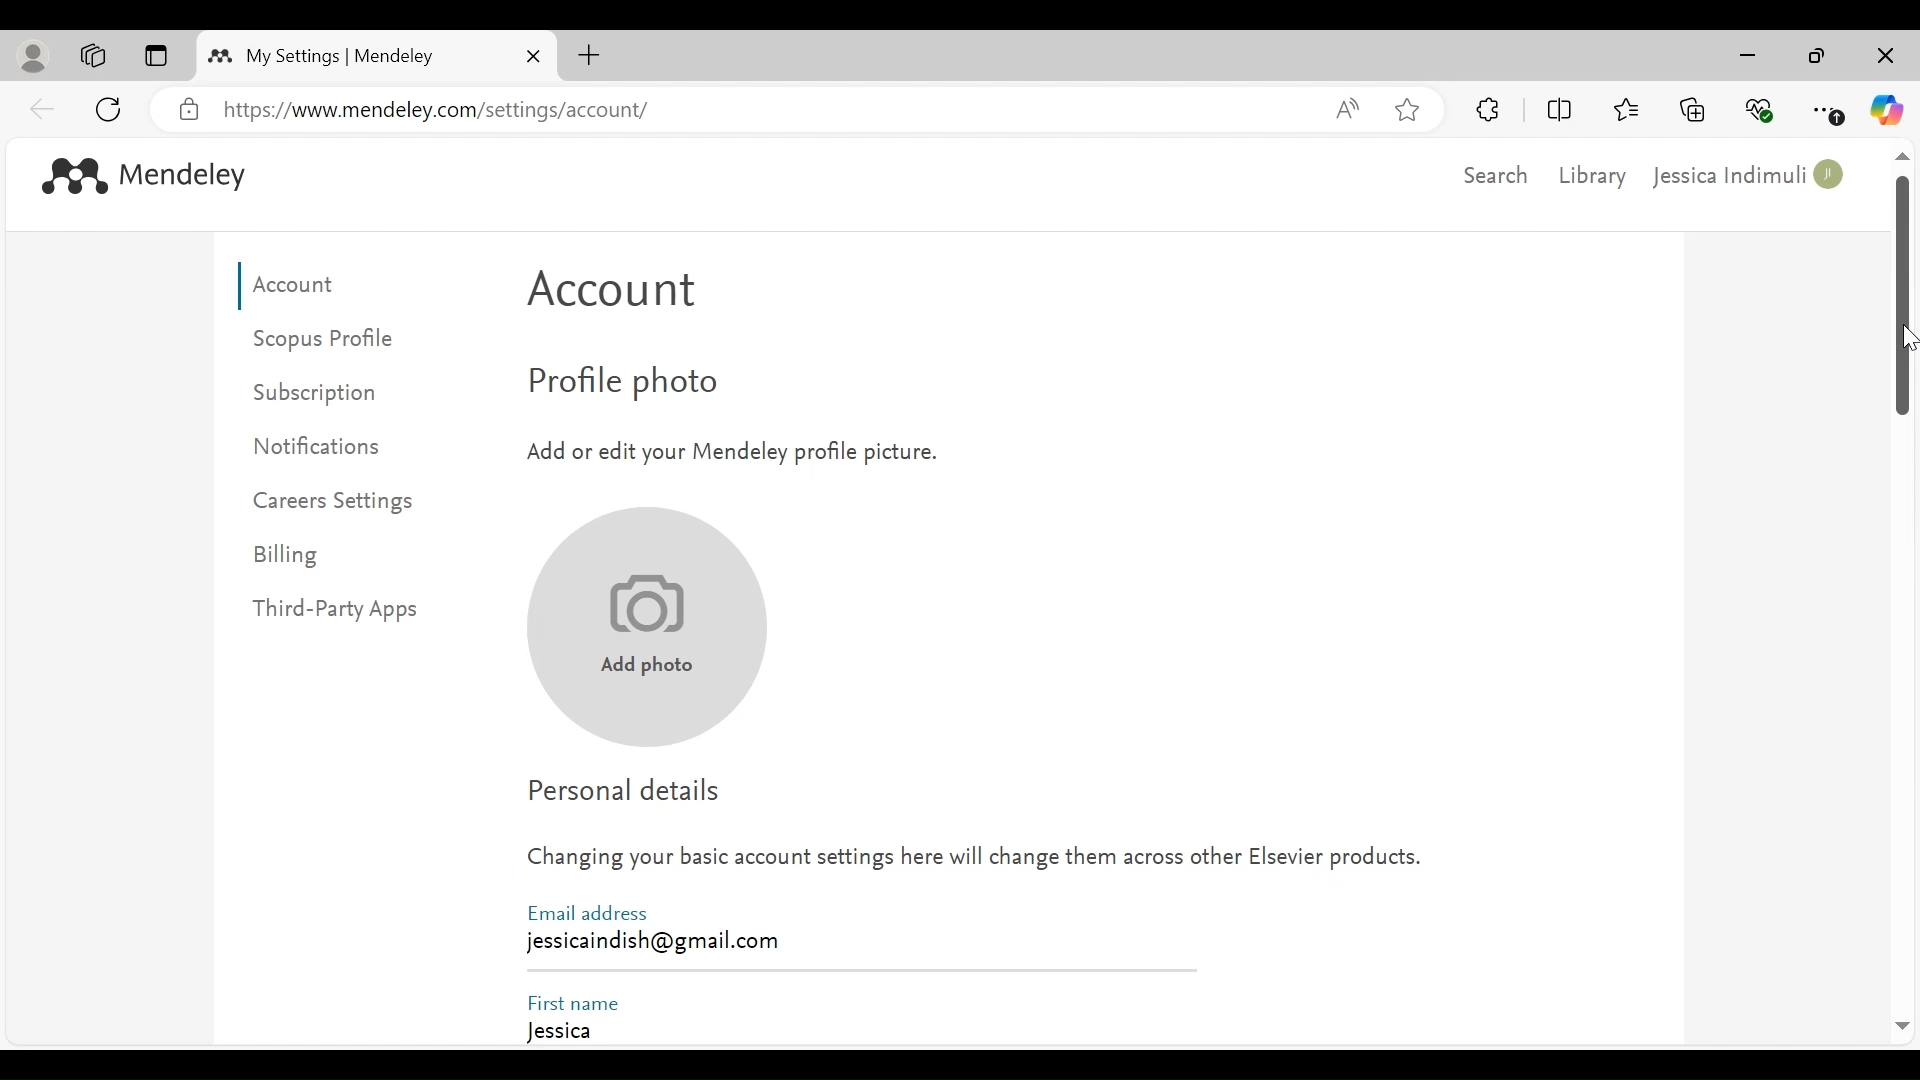 This screenshot has width=1920, height=1080. I want to click on Search , so click(1491, 175).